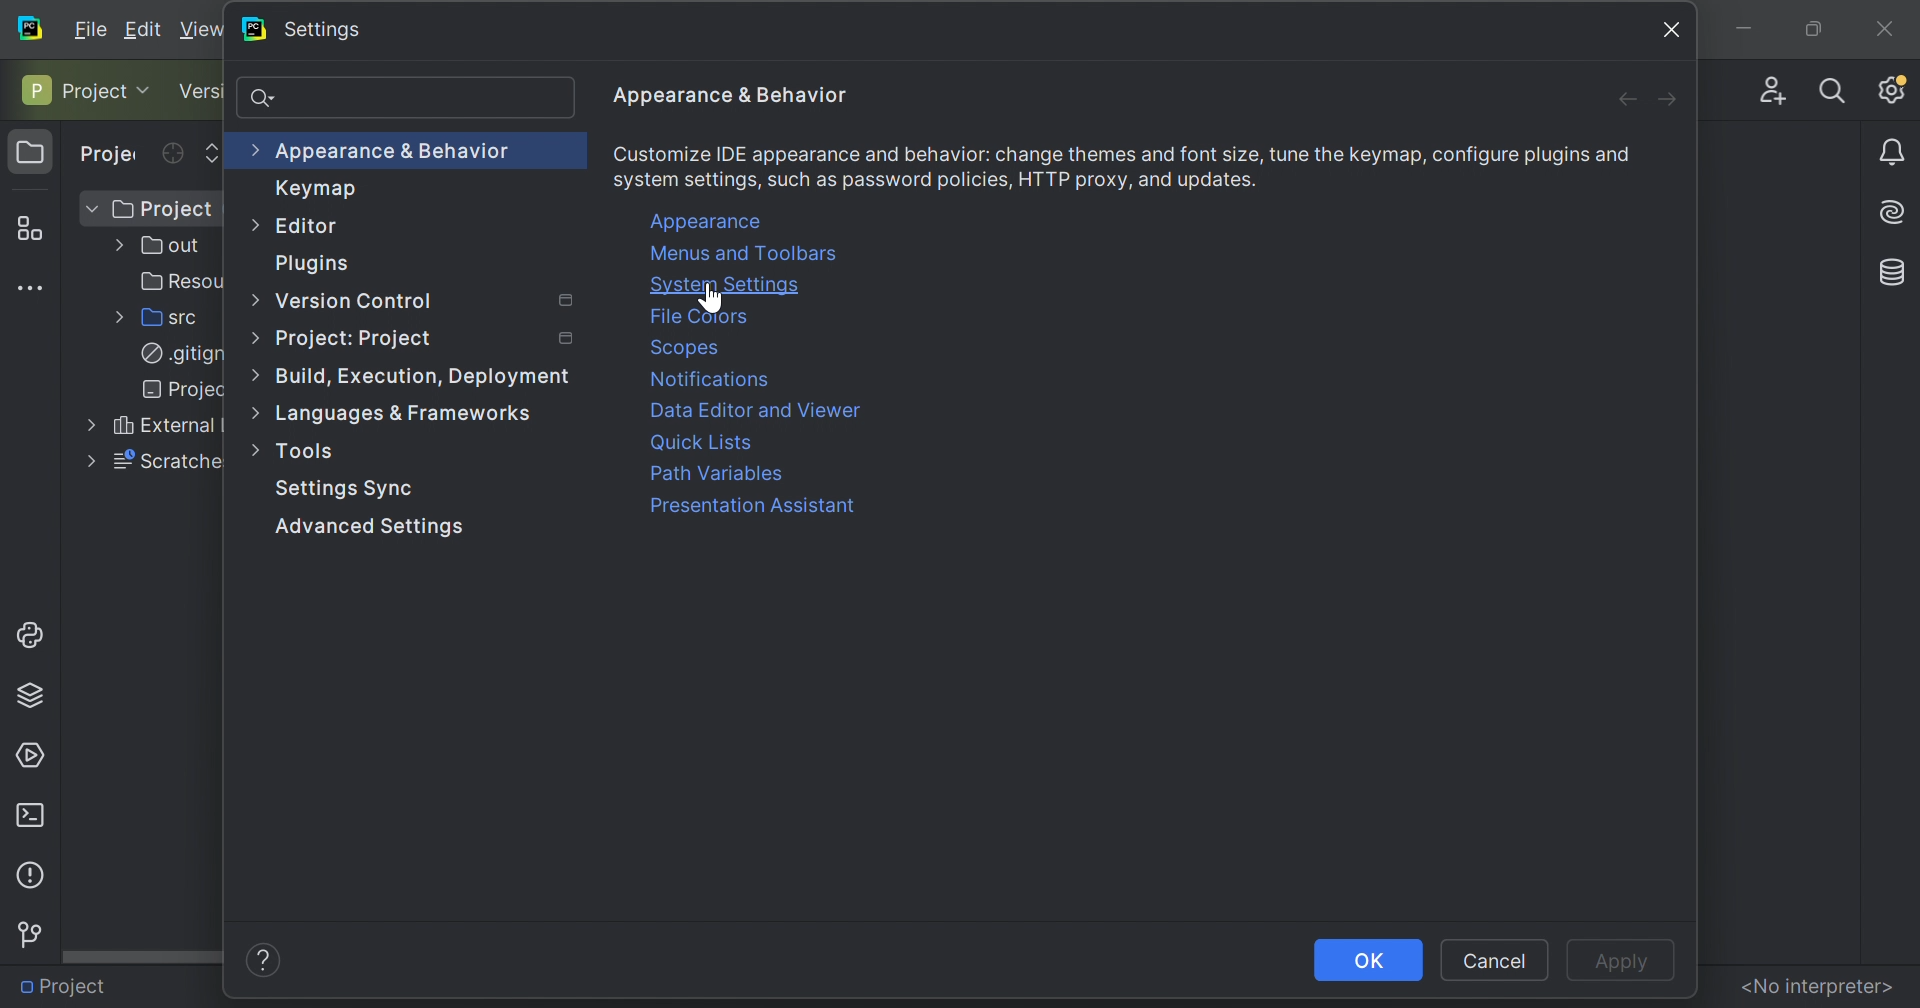 This screenshot has width=1920, height=1008. Describe the element at coordinates (727, 284) in the screenshot. I see `System settings` at that location.